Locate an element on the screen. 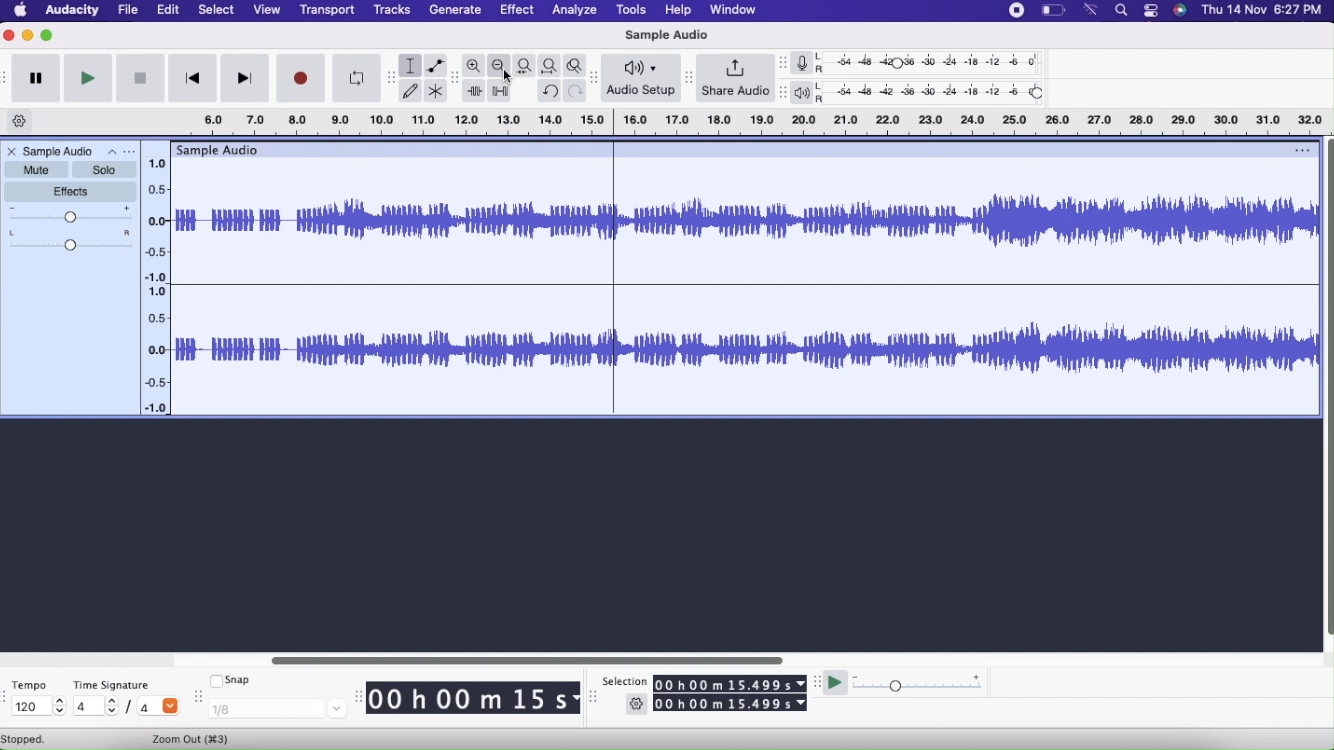 This screenshot has height=750, width=1334. Trim outside selection is located at coordinates (475, 90).